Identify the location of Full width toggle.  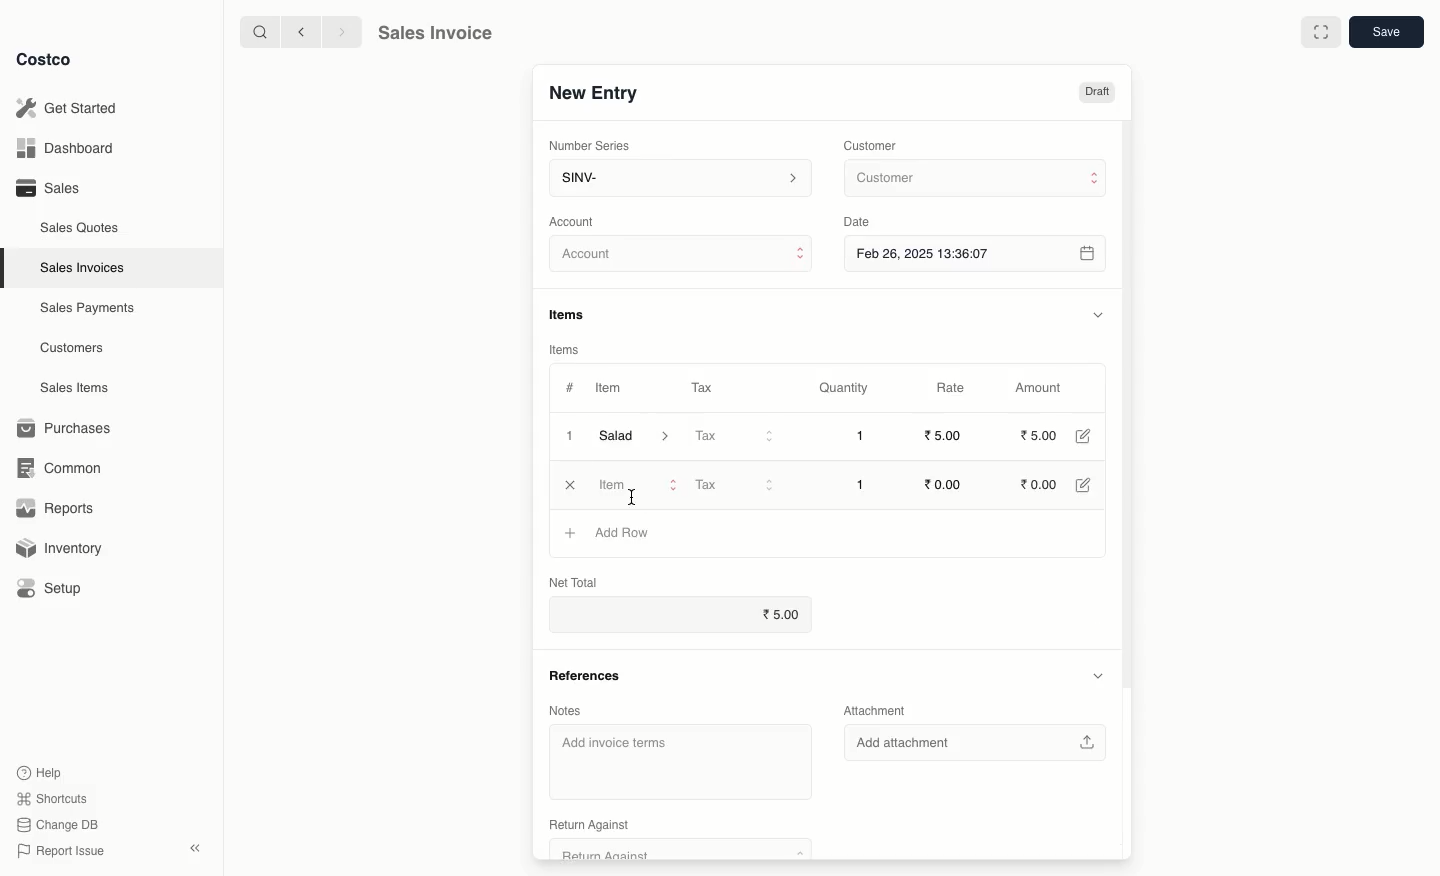
(1319, 33).